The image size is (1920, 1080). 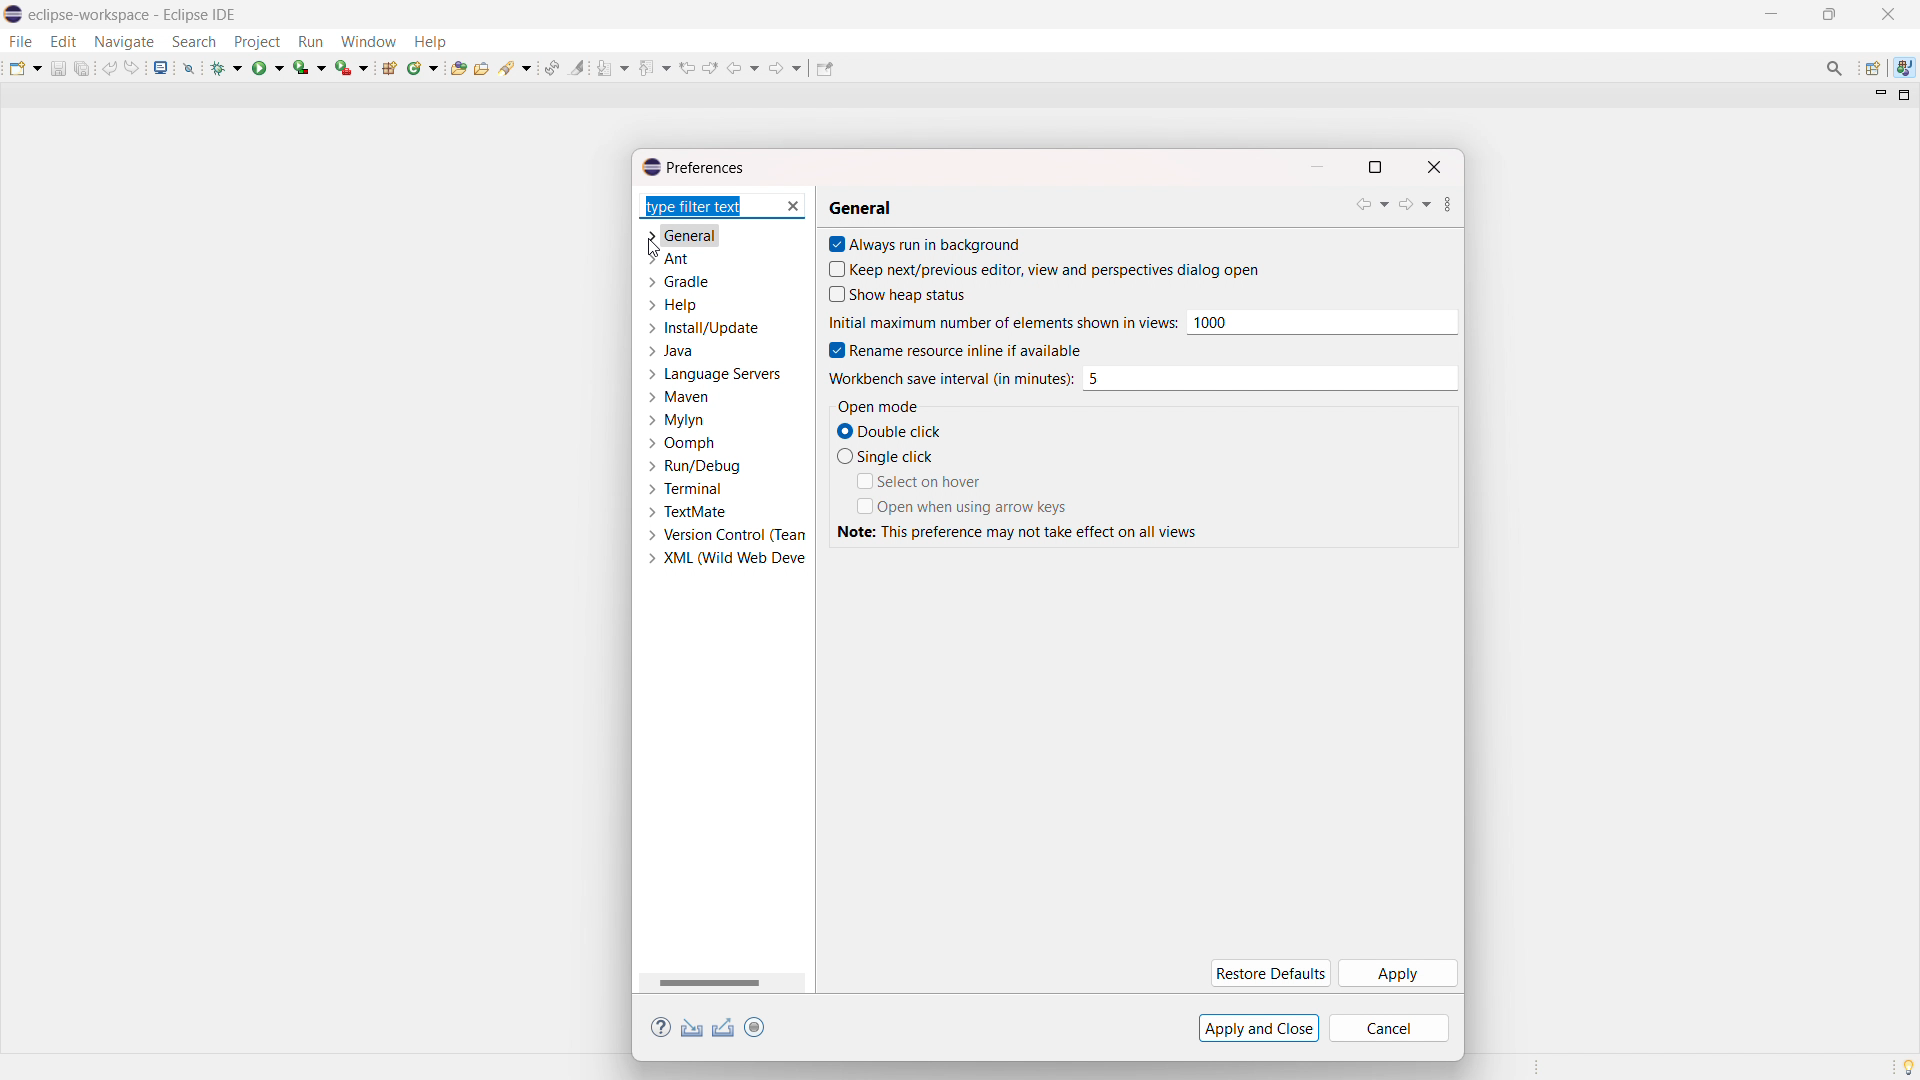 What do you see at coordinates (458, 66) in the screenshot?
I see `open type` at bounding box center [458, 66].